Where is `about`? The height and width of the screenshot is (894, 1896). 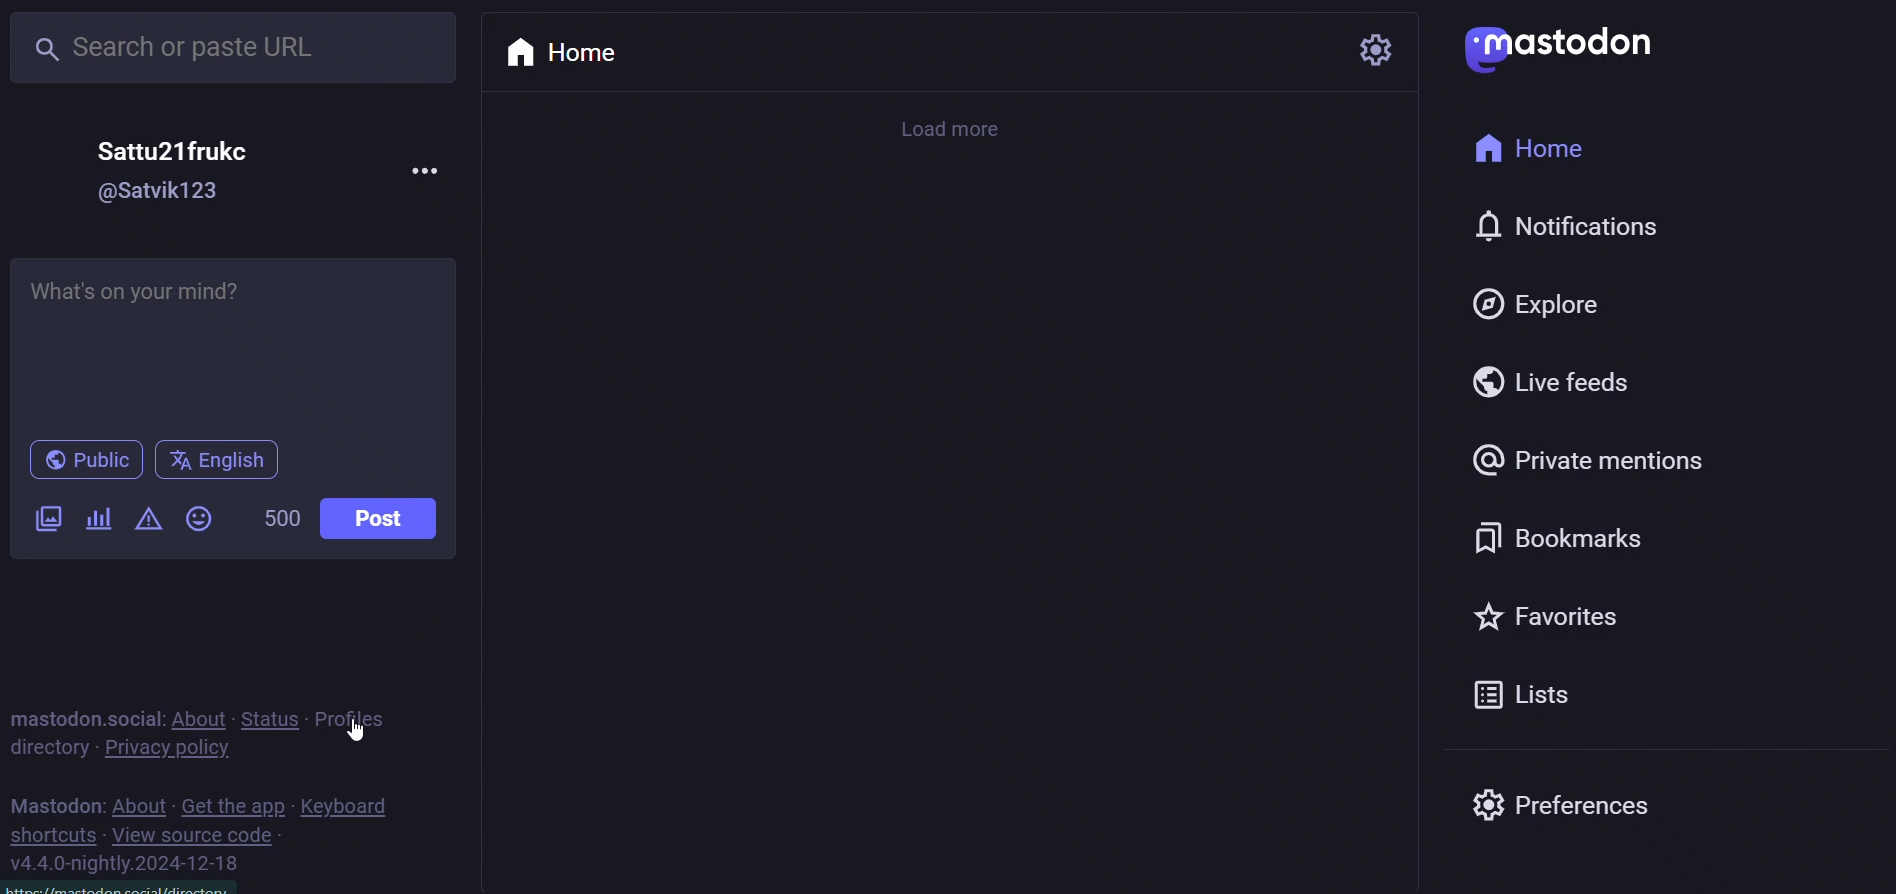
about is located at coordinates (139, 807).